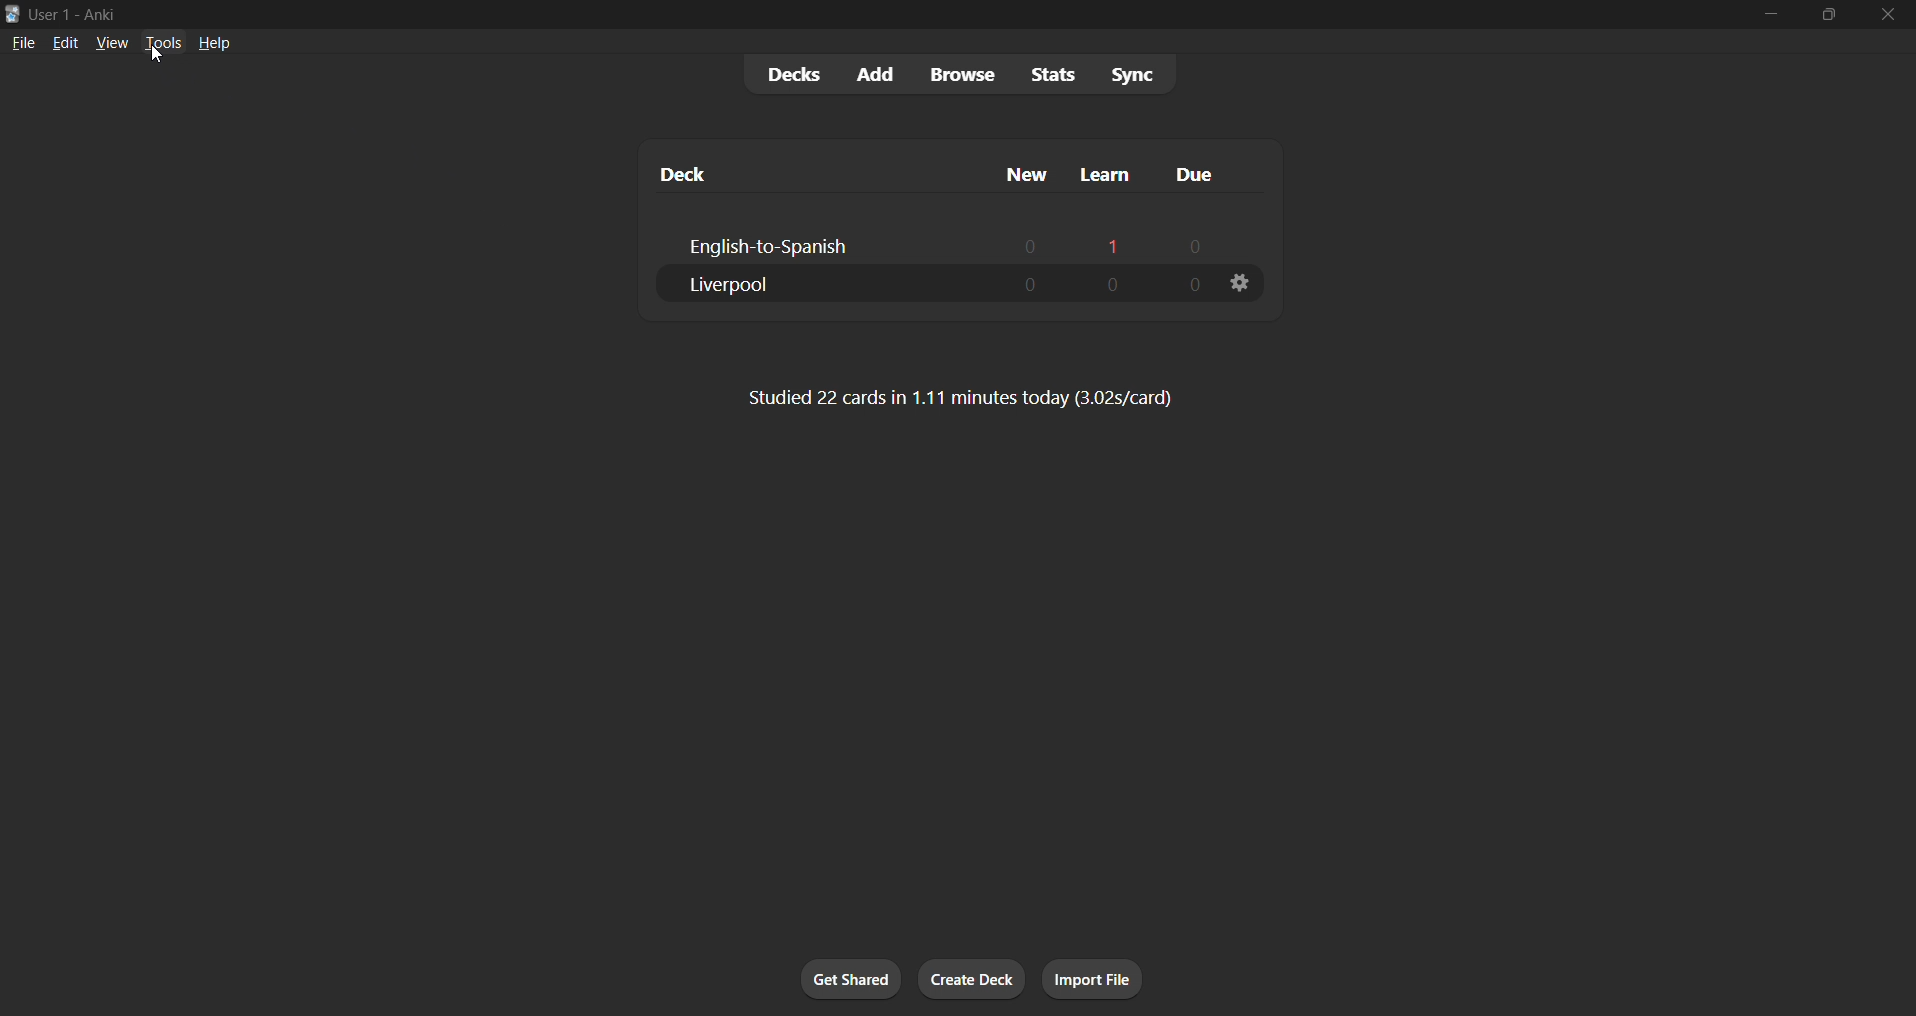 The height and width of the screenshot is (1016, 1916). I want to click on learn column, so click(1100, 176).